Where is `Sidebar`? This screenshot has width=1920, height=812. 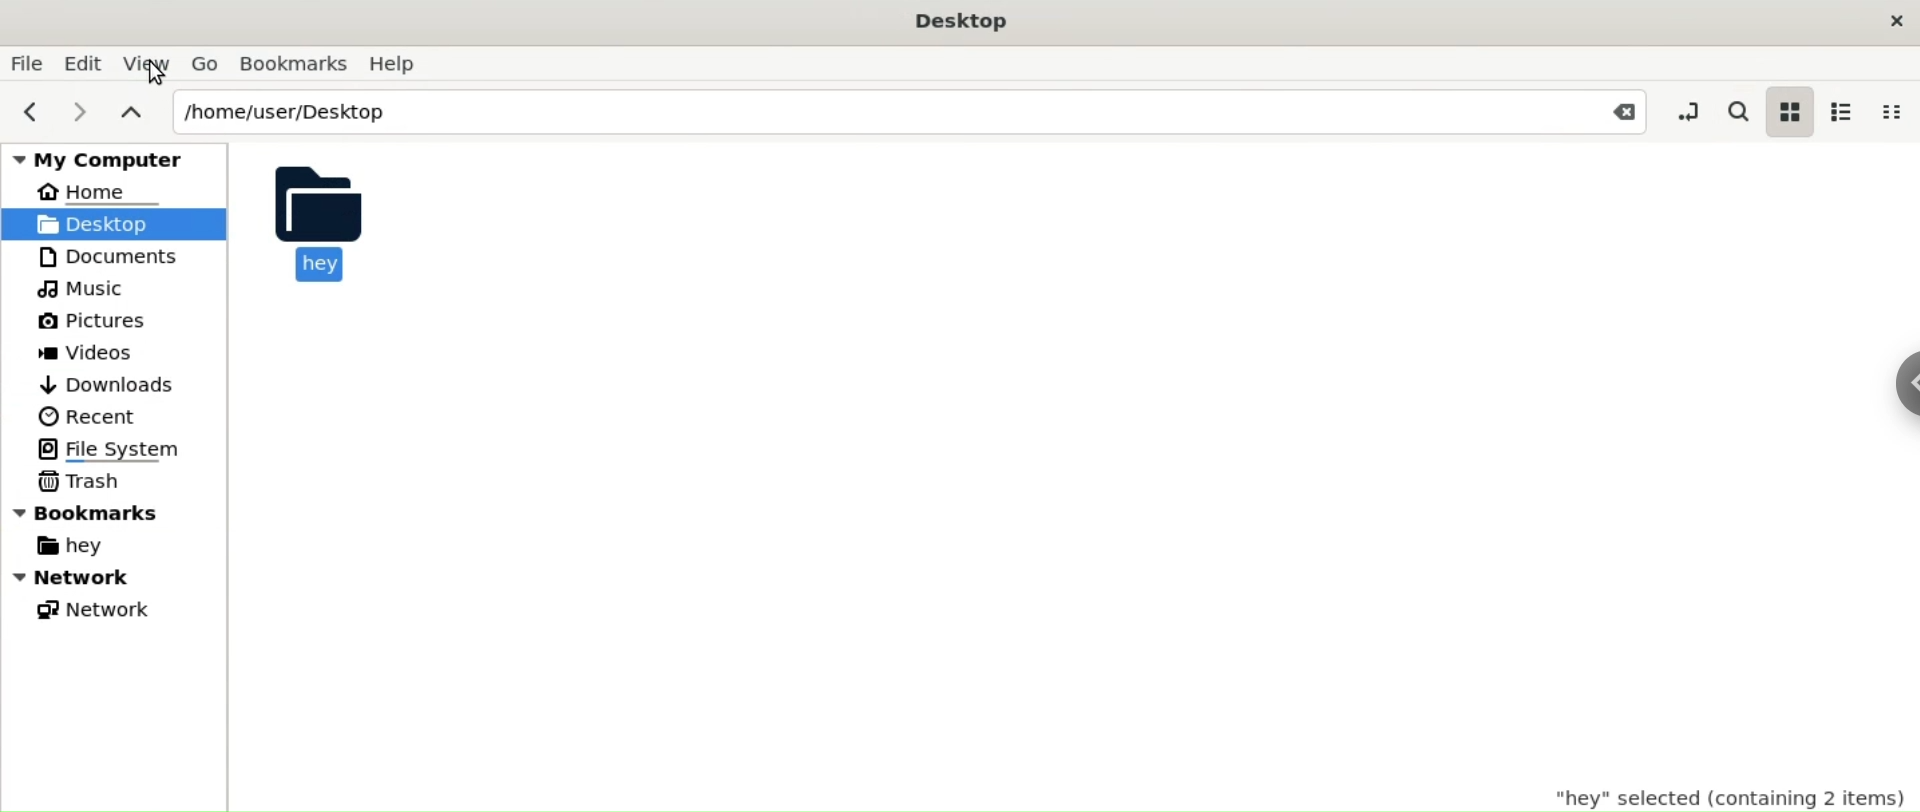 Sidebar is located at coordinates (1898, 386).